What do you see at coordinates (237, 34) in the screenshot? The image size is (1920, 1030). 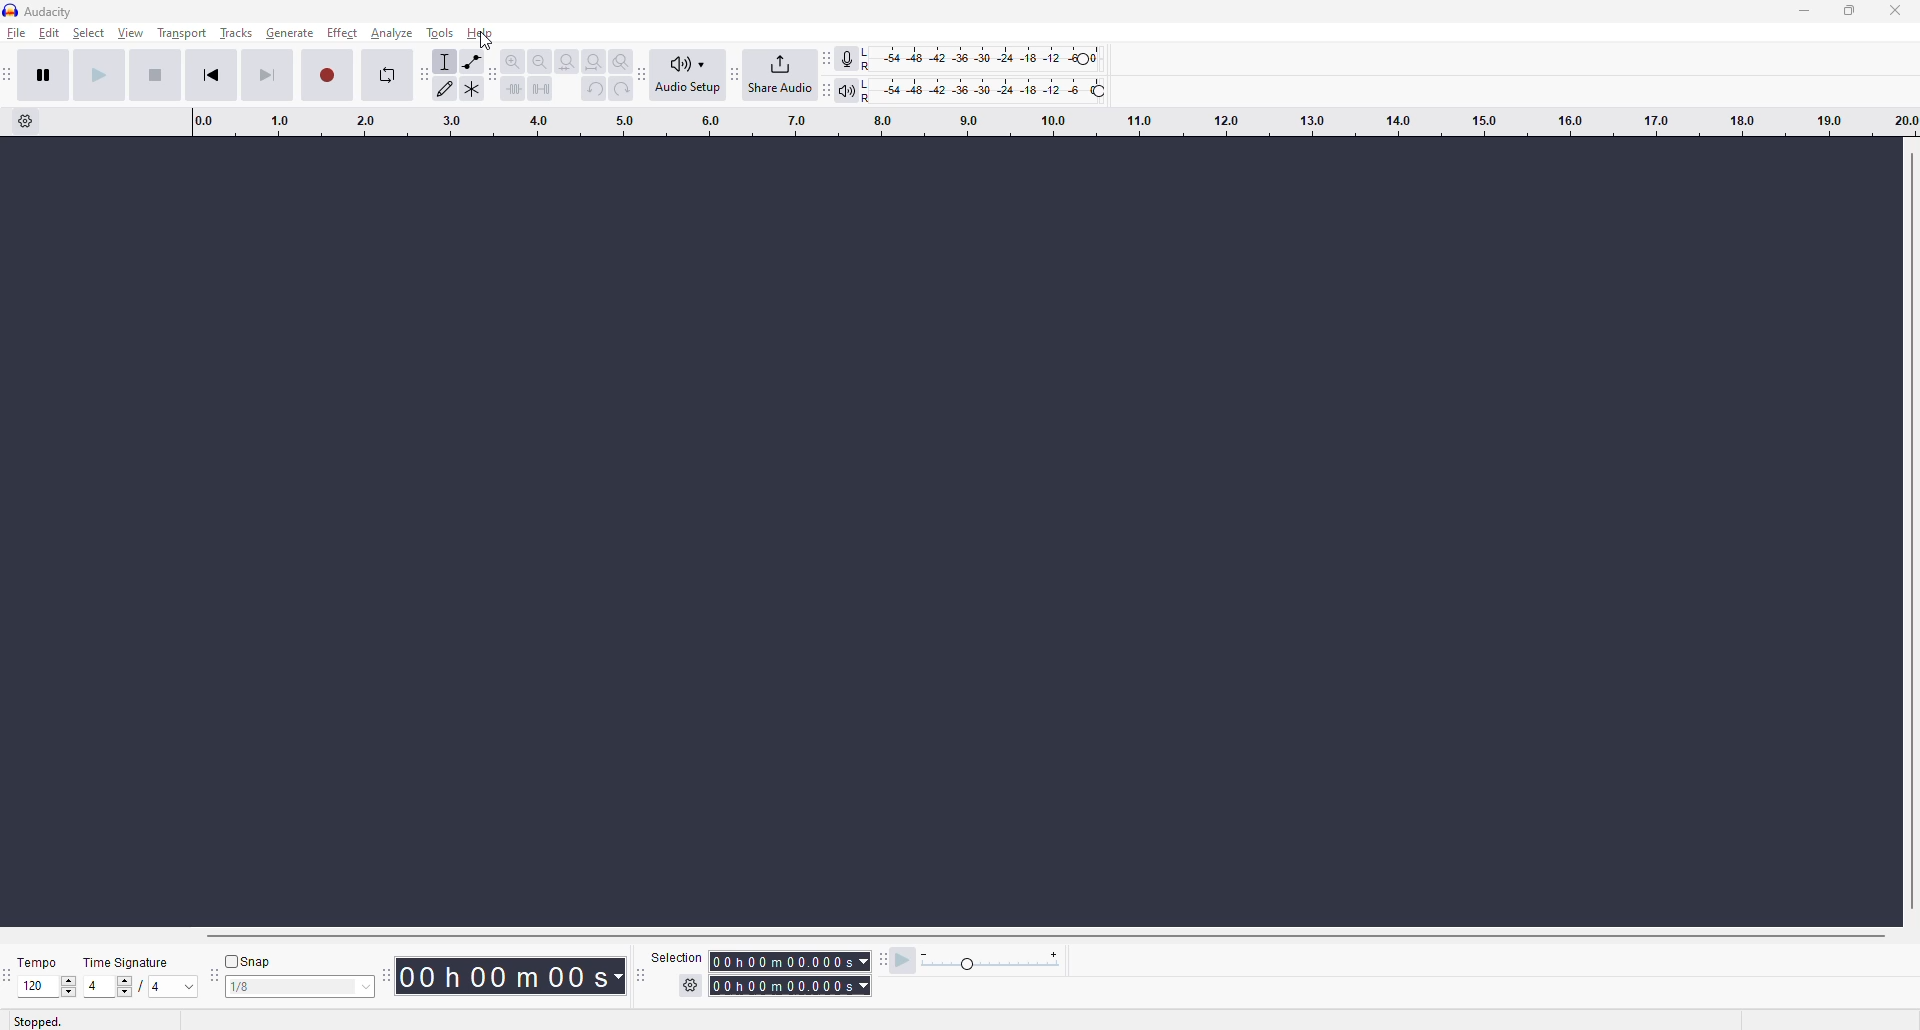 I see `tracks` at bounding box center [237, 34].